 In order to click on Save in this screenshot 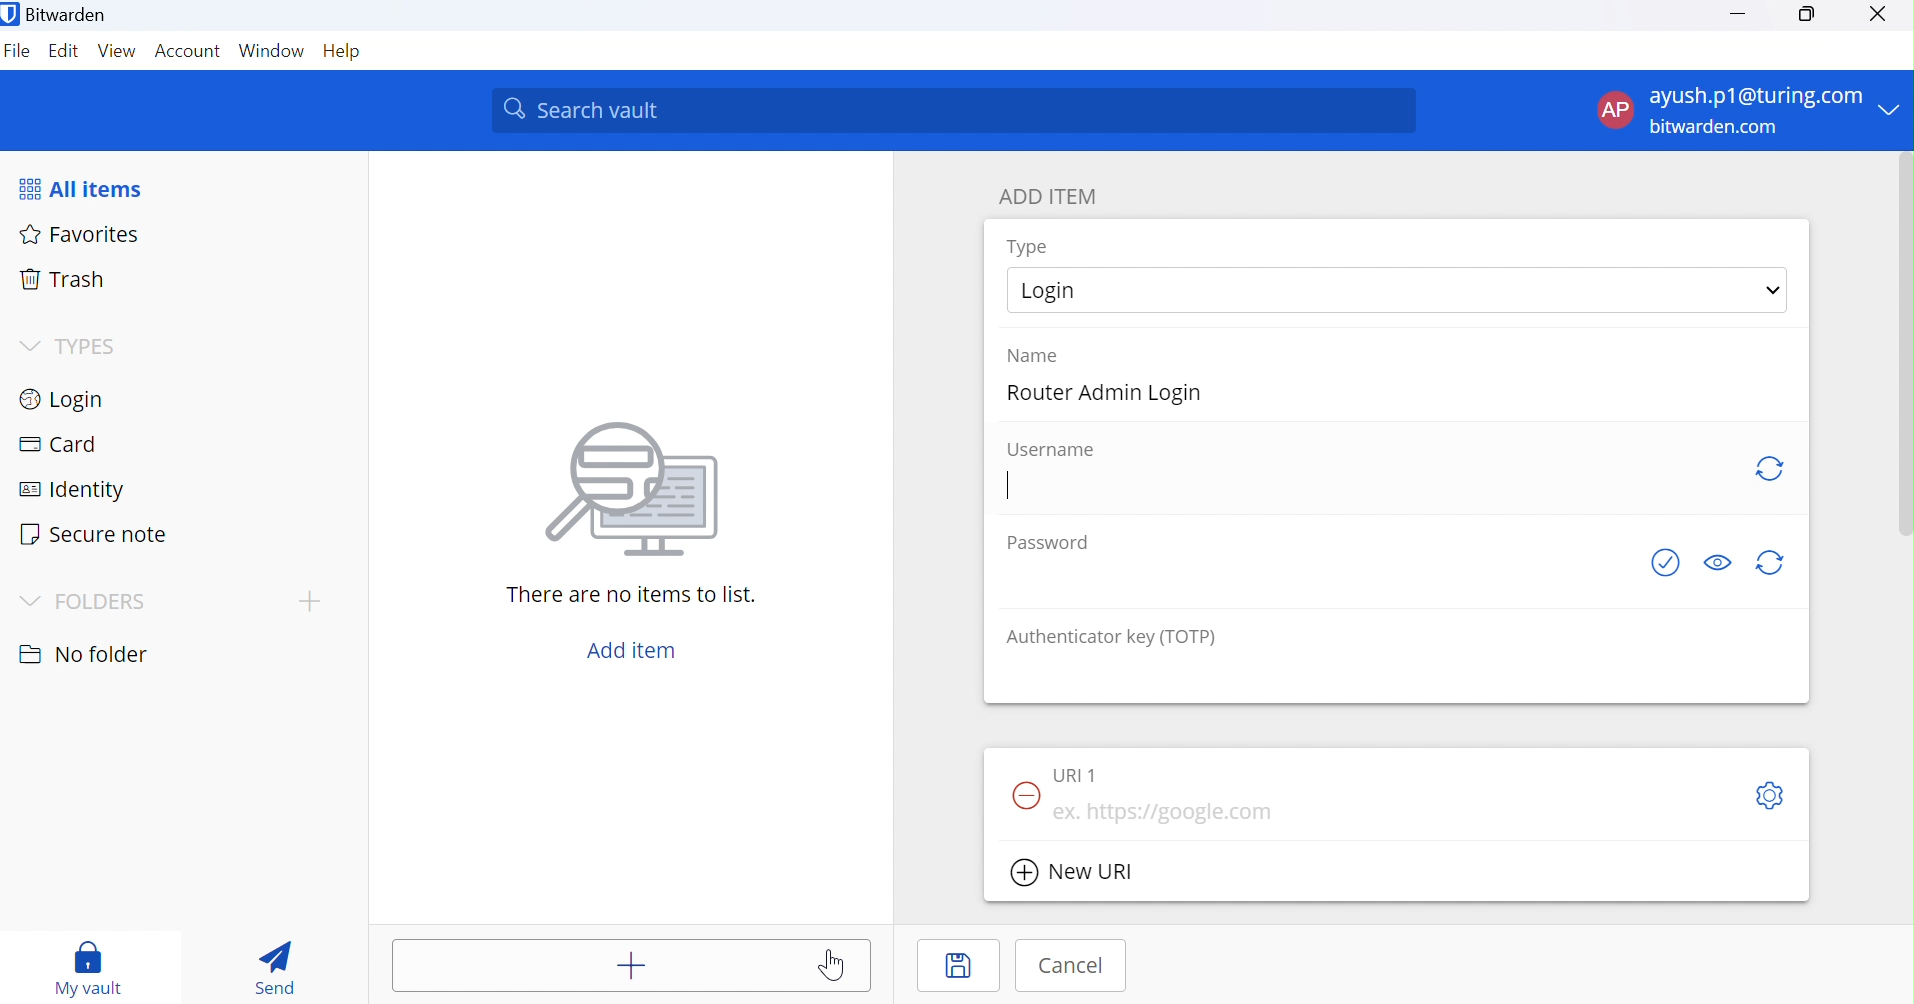, I will do `click(959, 965)`.